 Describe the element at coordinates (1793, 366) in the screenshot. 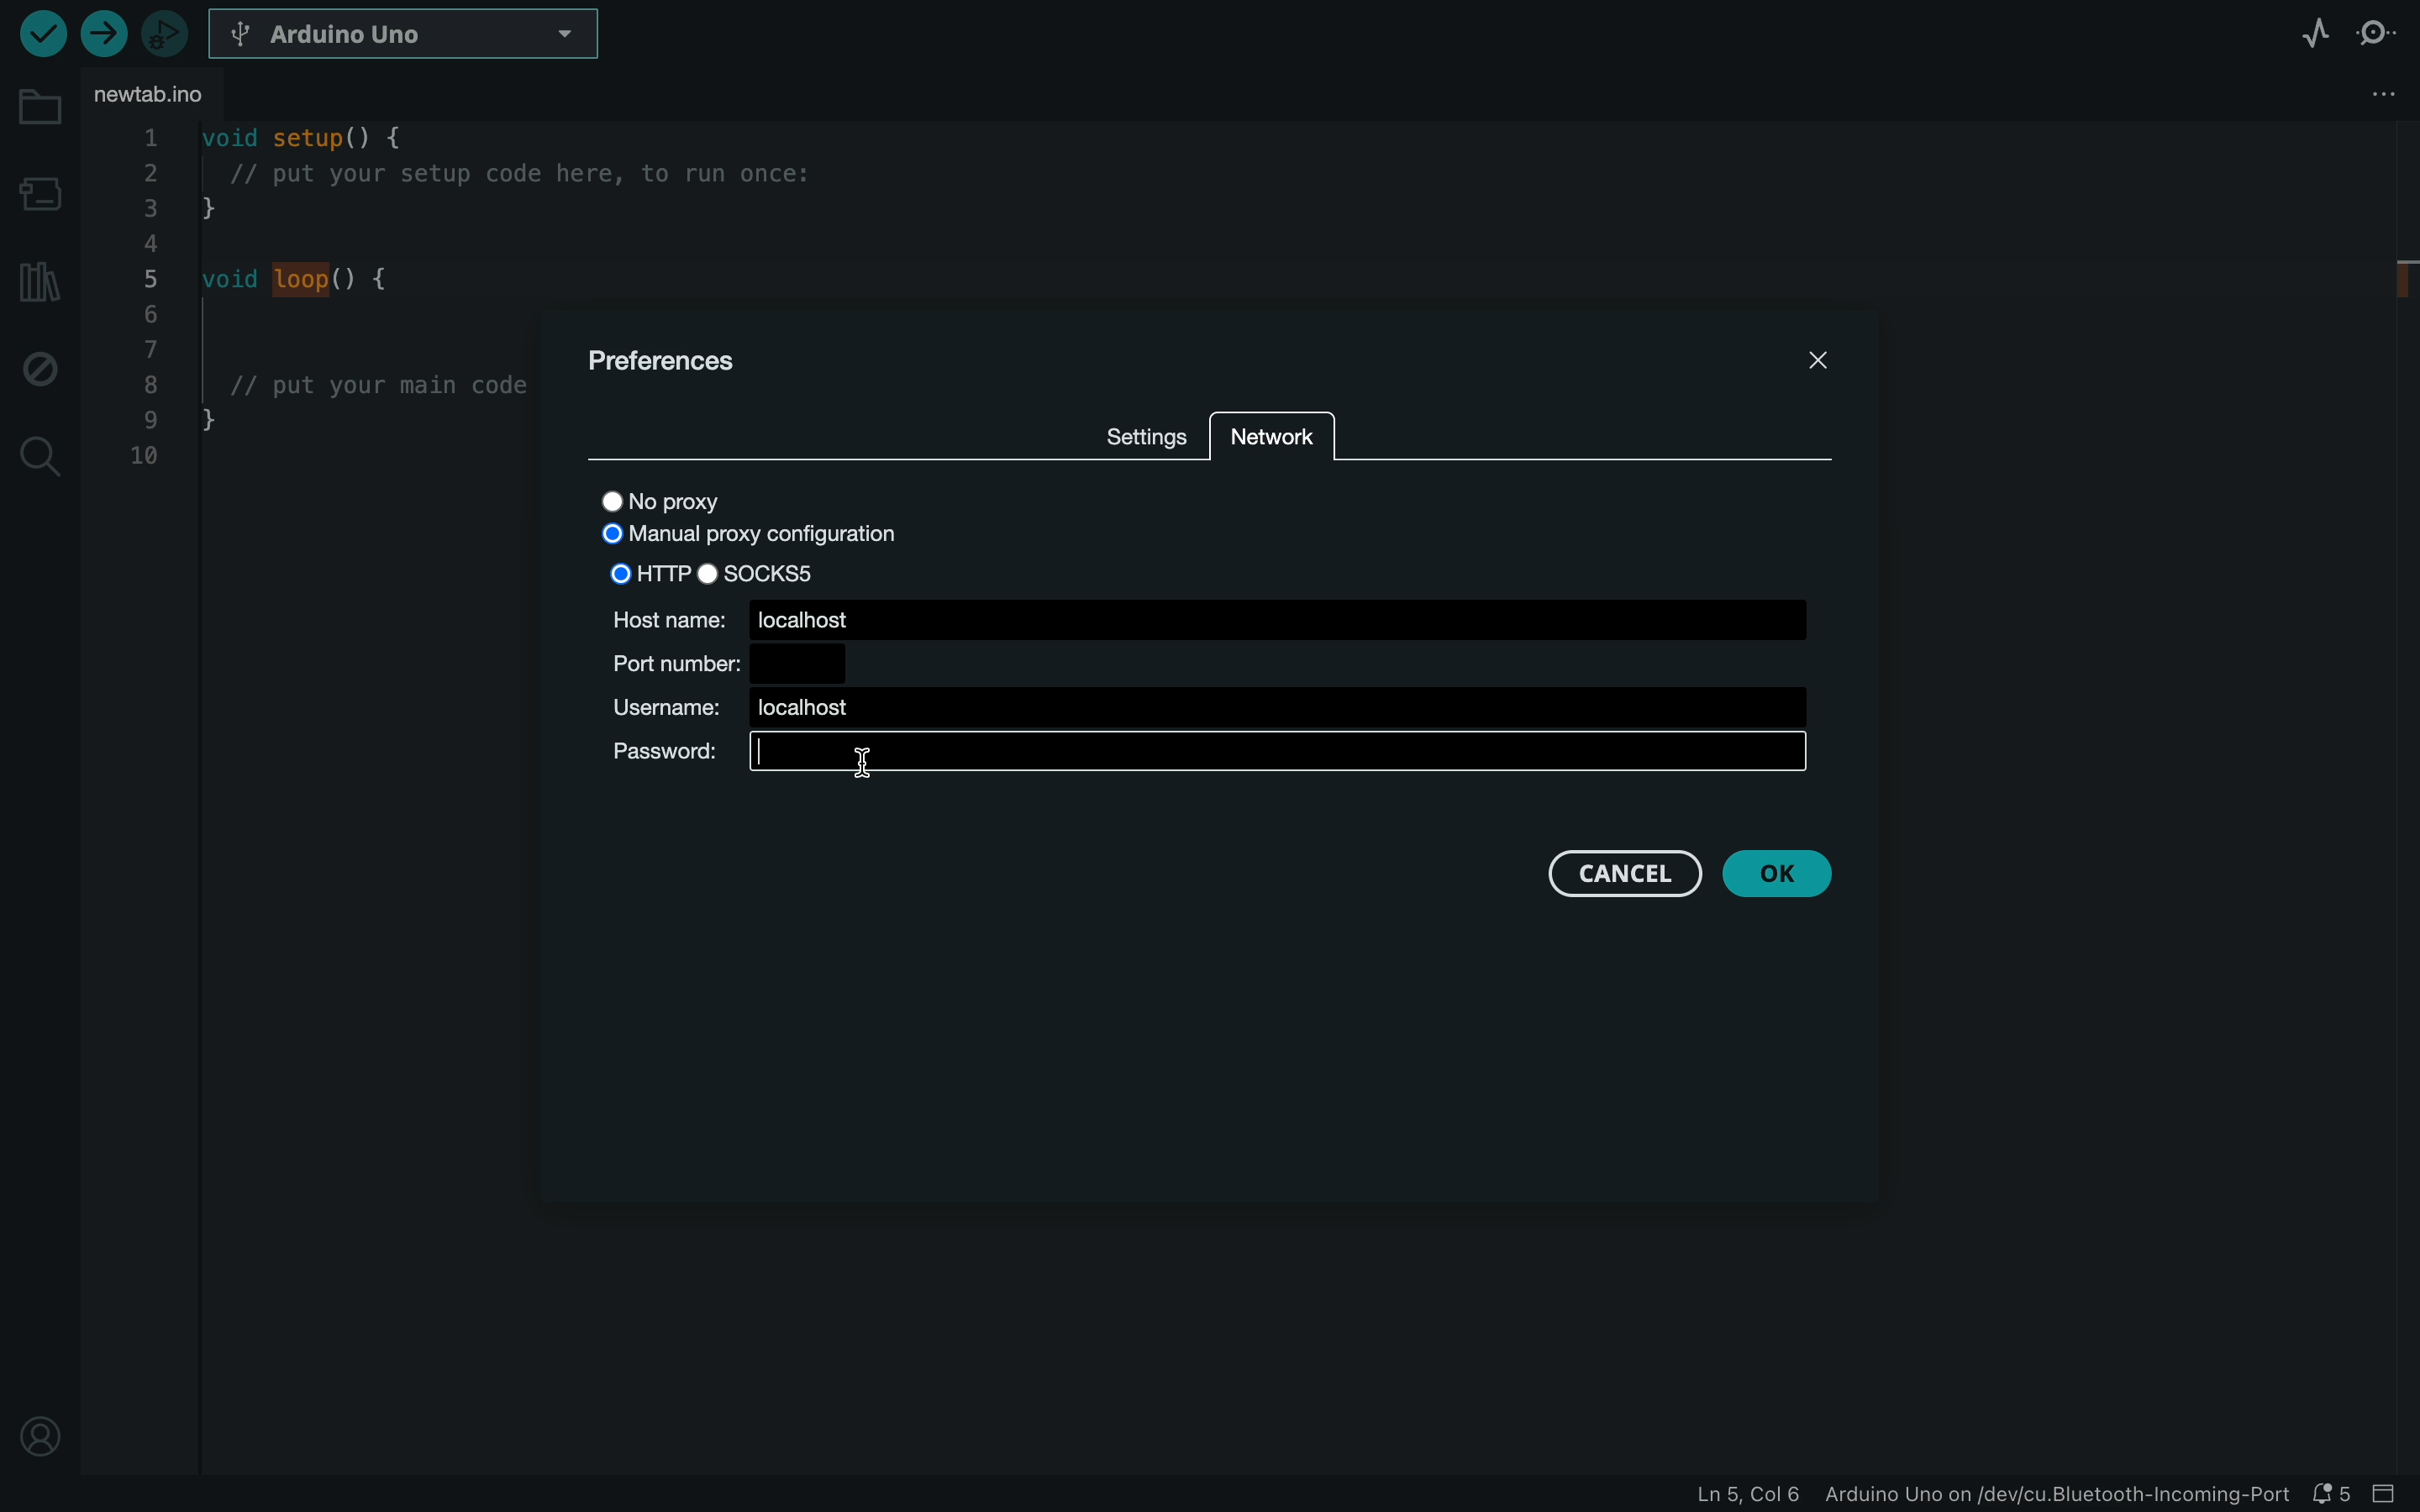

I see `close` at that location.